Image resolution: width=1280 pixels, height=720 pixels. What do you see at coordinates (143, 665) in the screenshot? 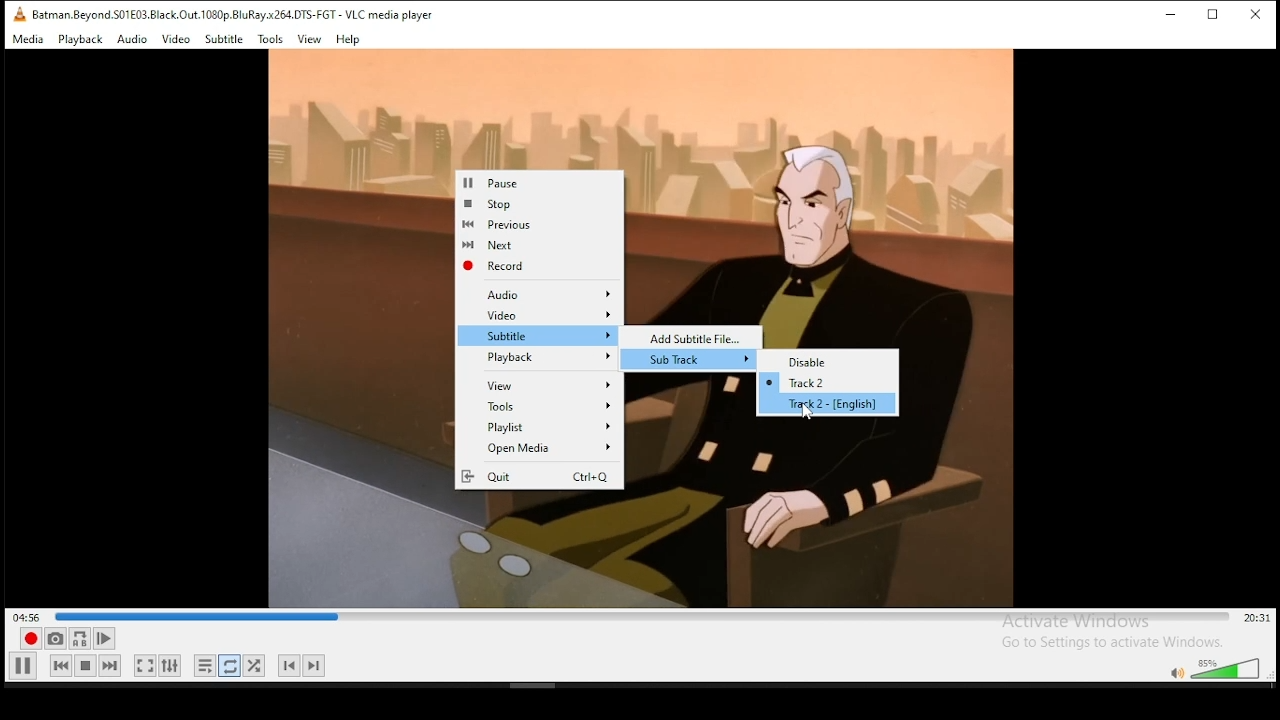
I see `full screen` at bounding box center [143, 665].